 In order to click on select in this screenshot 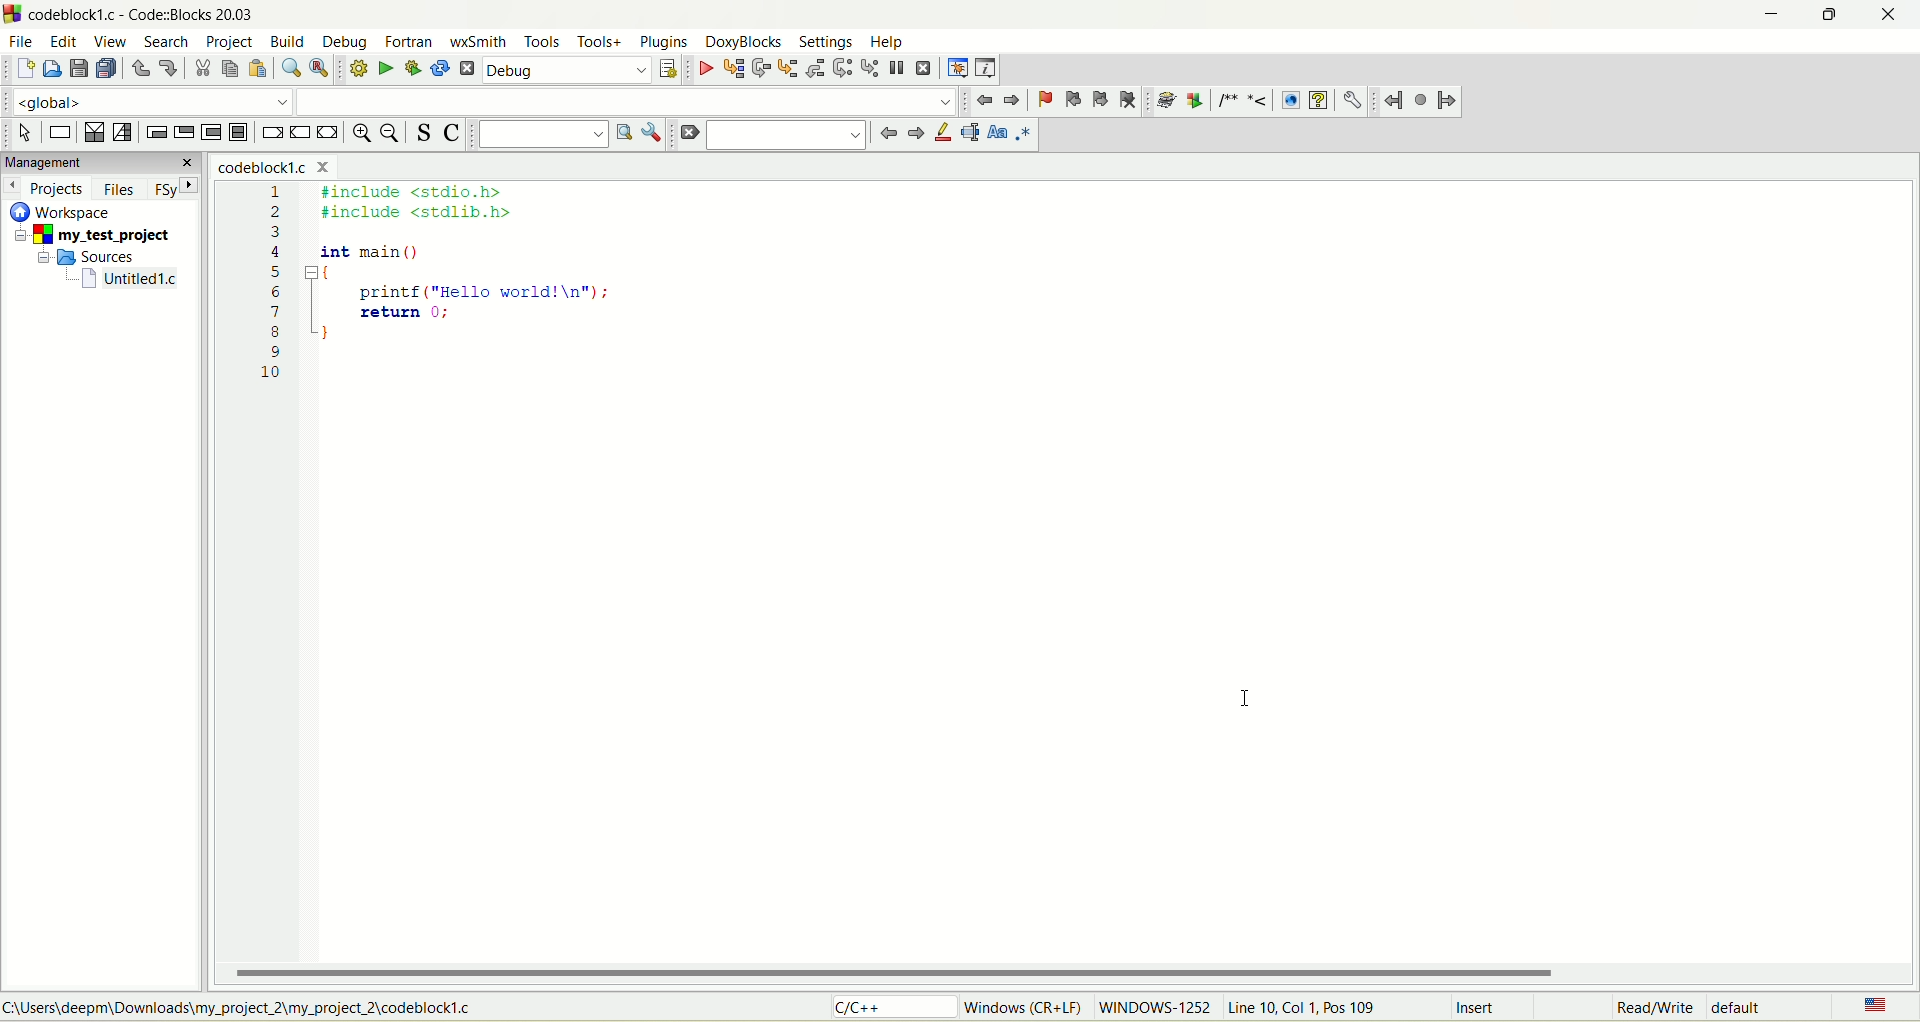, I will do `click(25, 133)`.